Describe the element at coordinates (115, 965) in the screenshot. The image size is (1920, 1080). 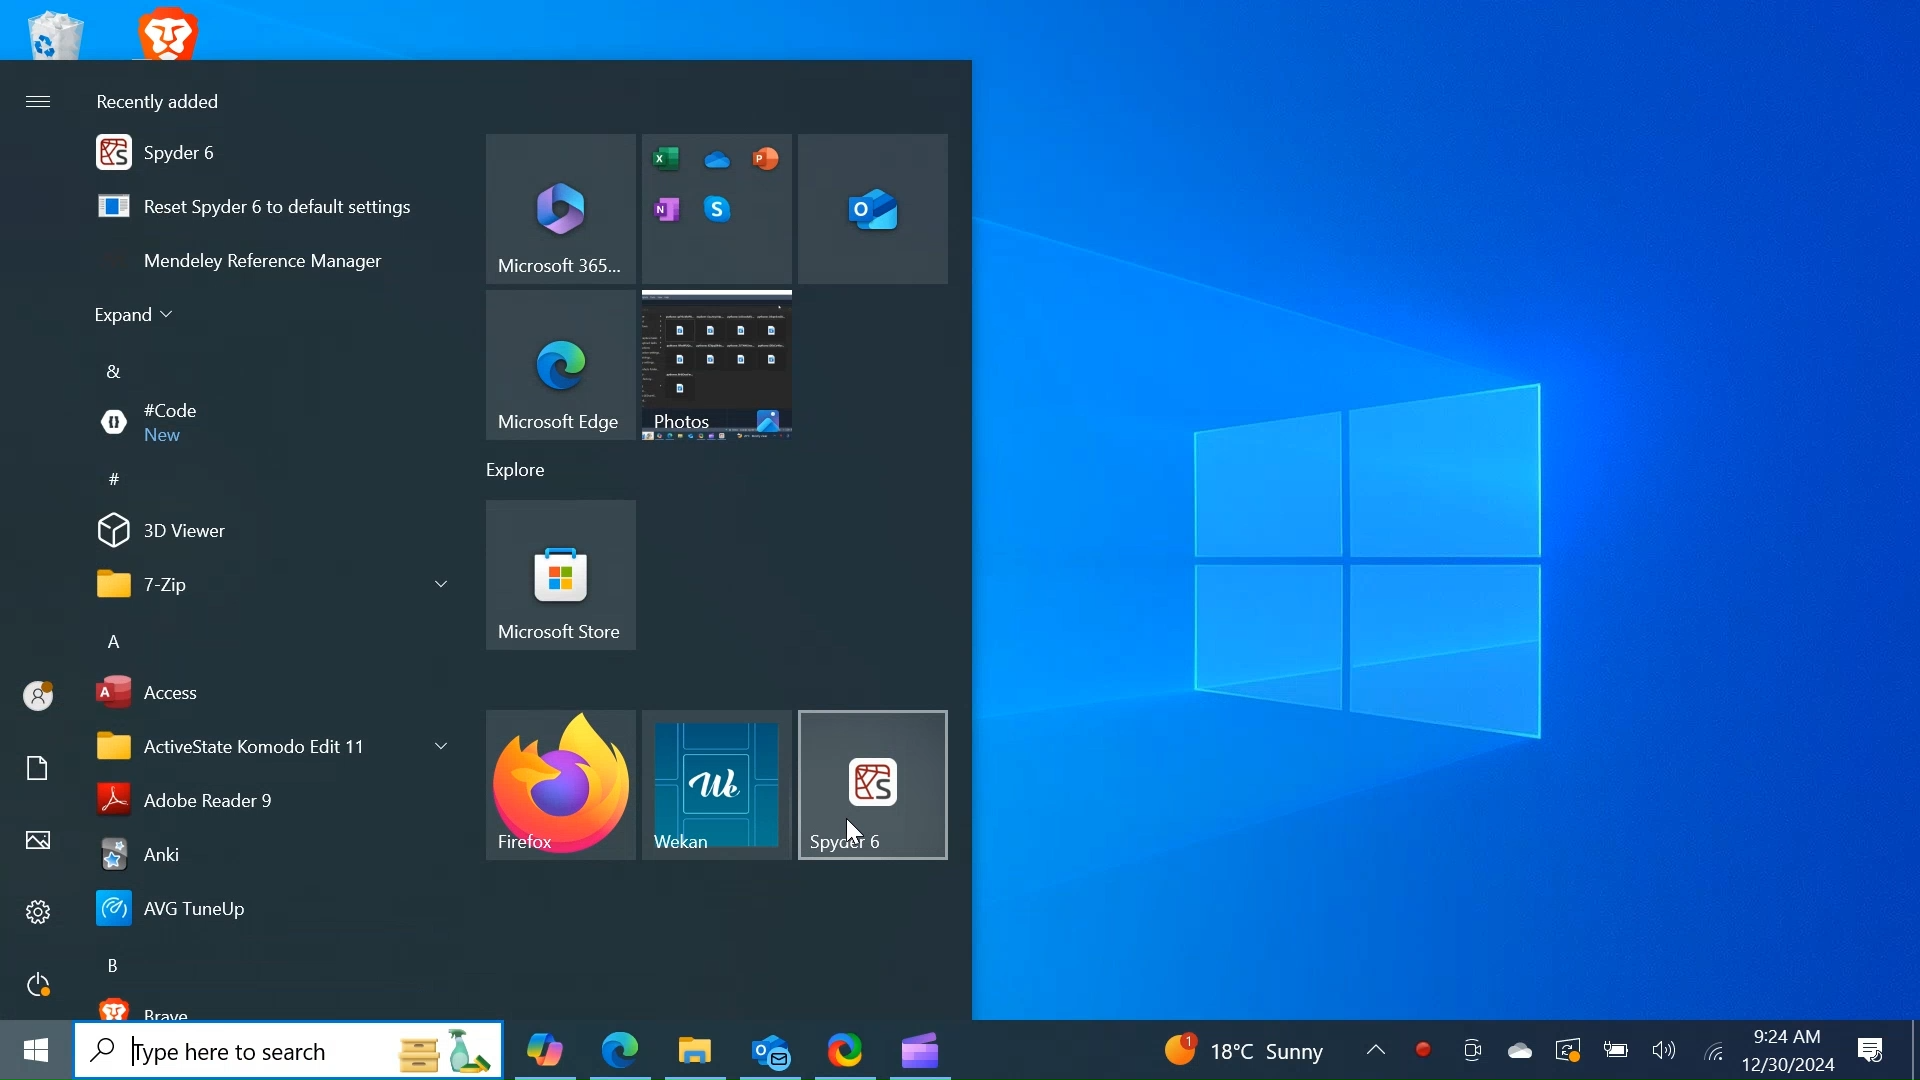
I see `B` at that location.